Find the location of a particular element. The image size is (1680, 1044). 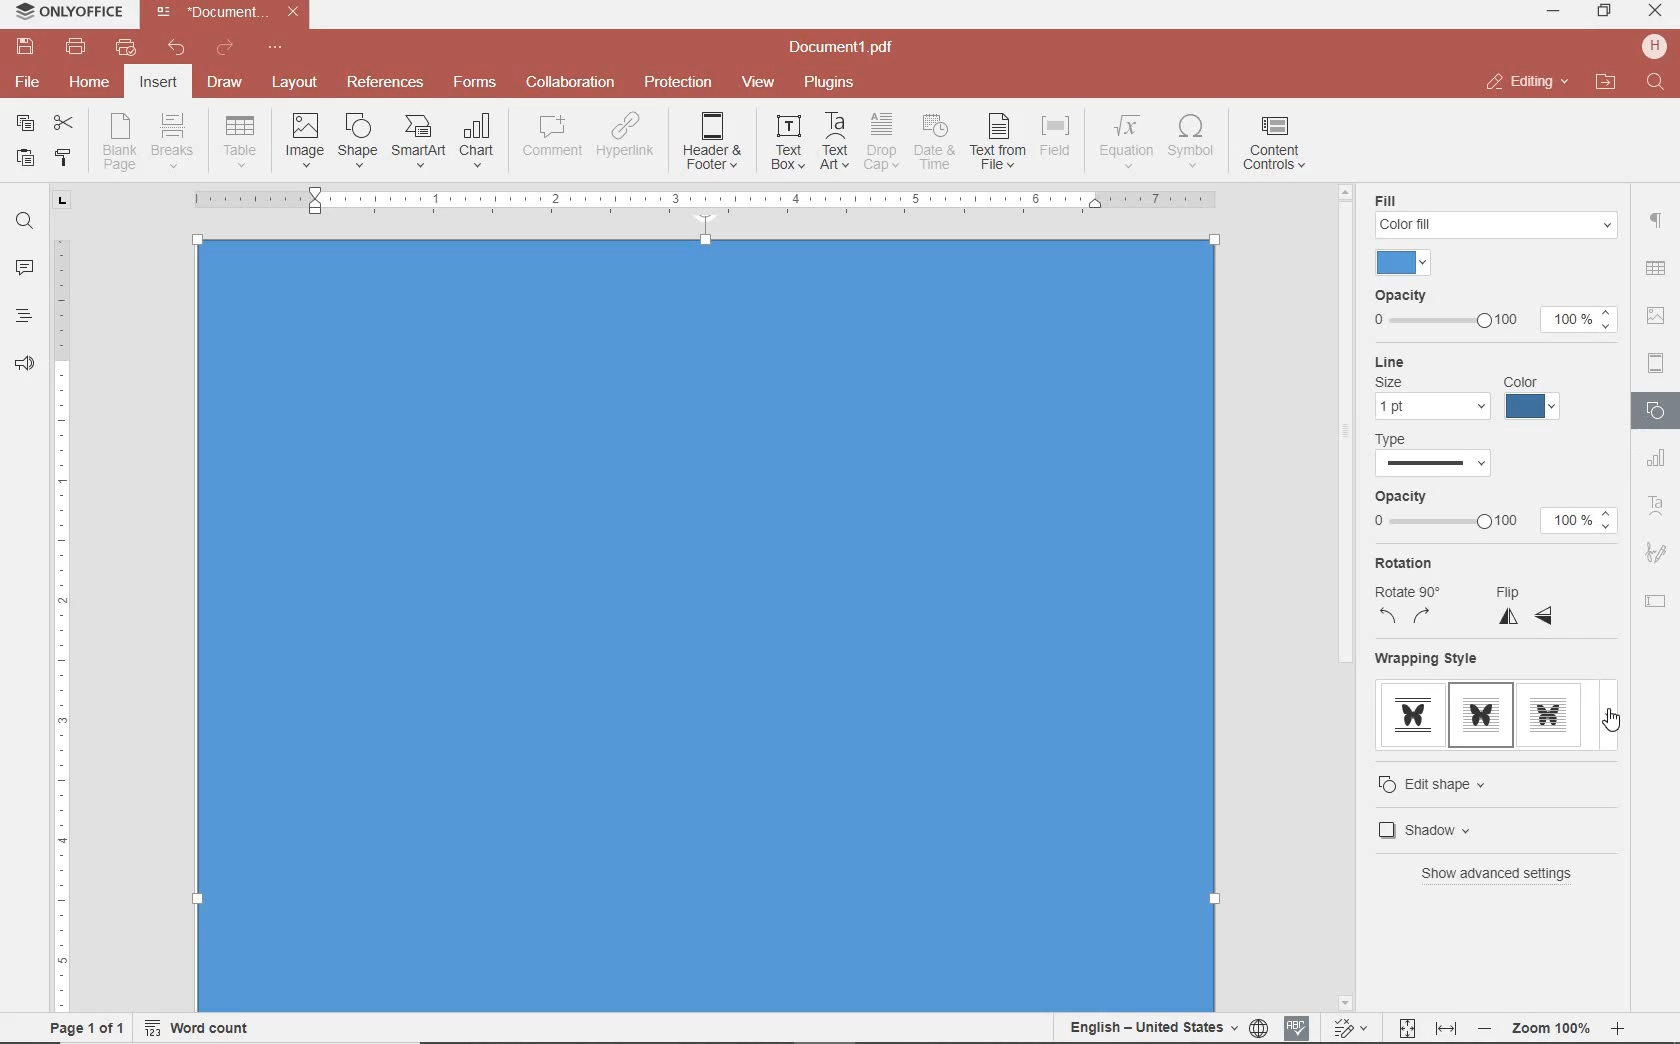

ADD HYPERLINK is located at coordinates (627, 139).